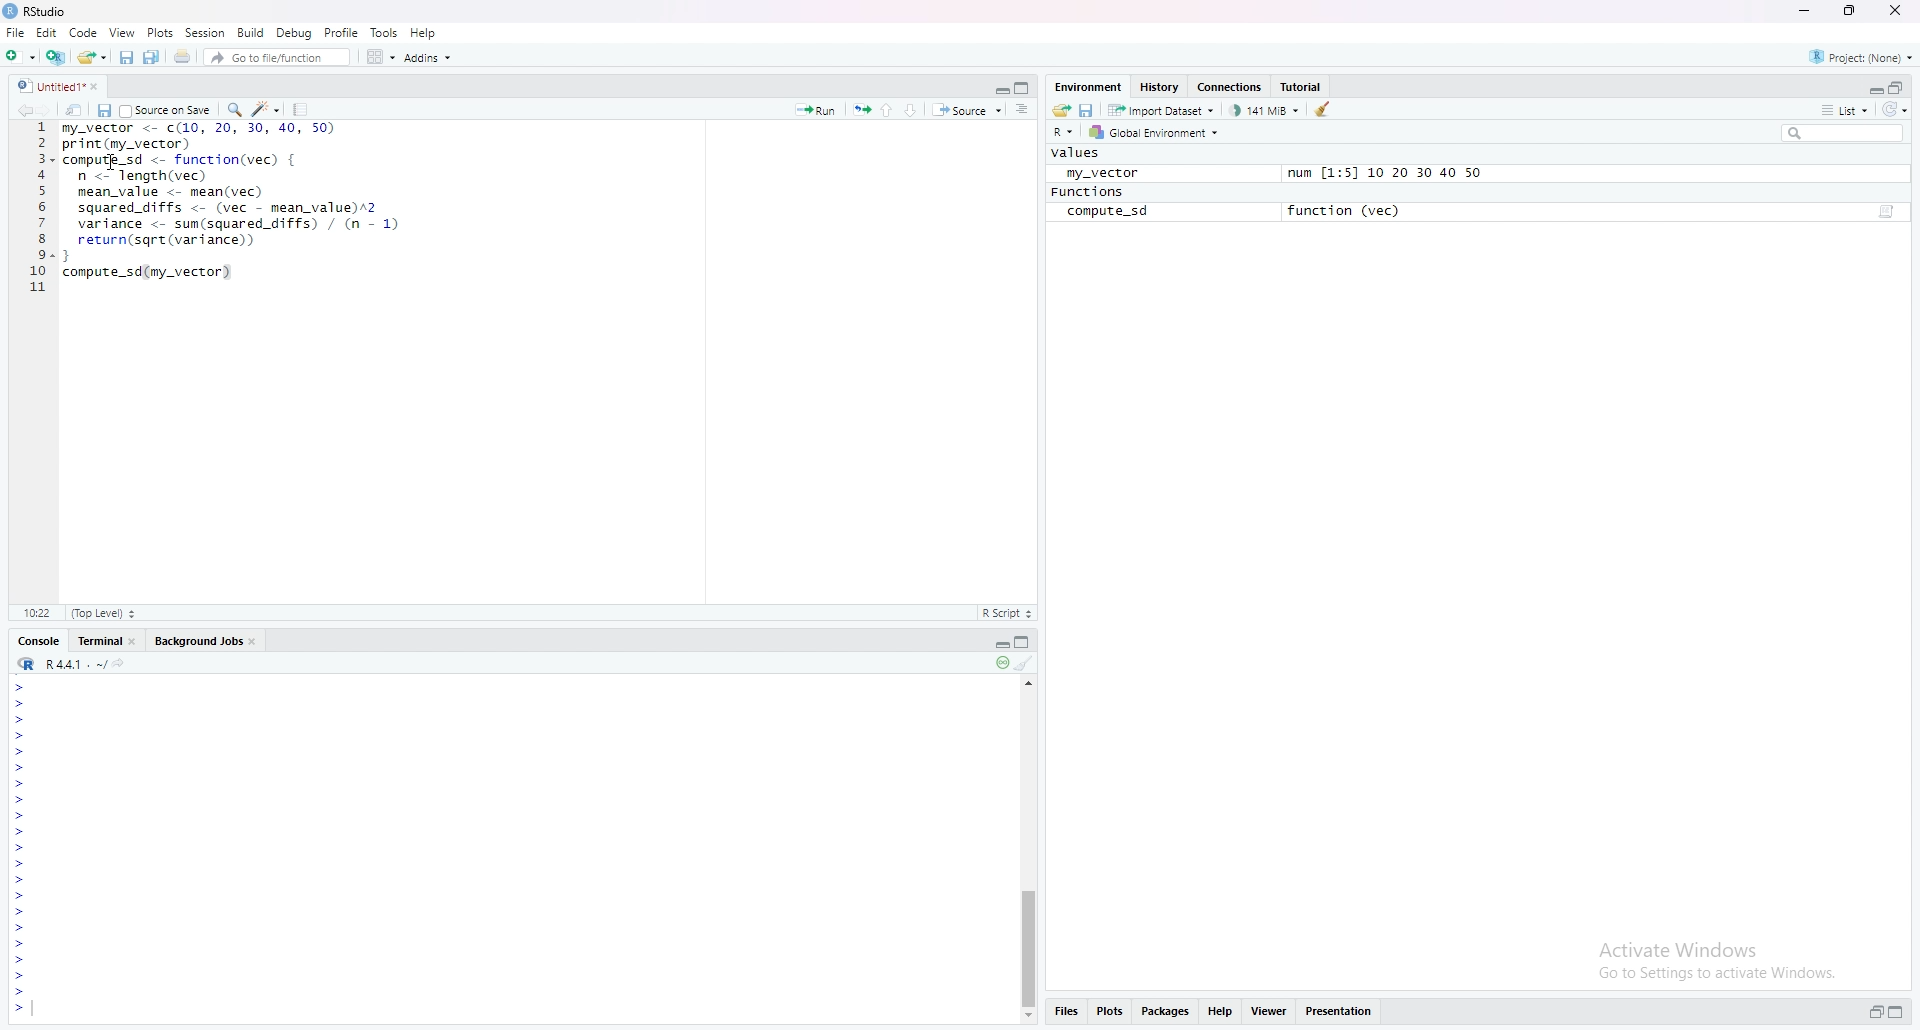 This screenshot has height=1030, width=1920. I want to click on Files, so click(1066, 1010).